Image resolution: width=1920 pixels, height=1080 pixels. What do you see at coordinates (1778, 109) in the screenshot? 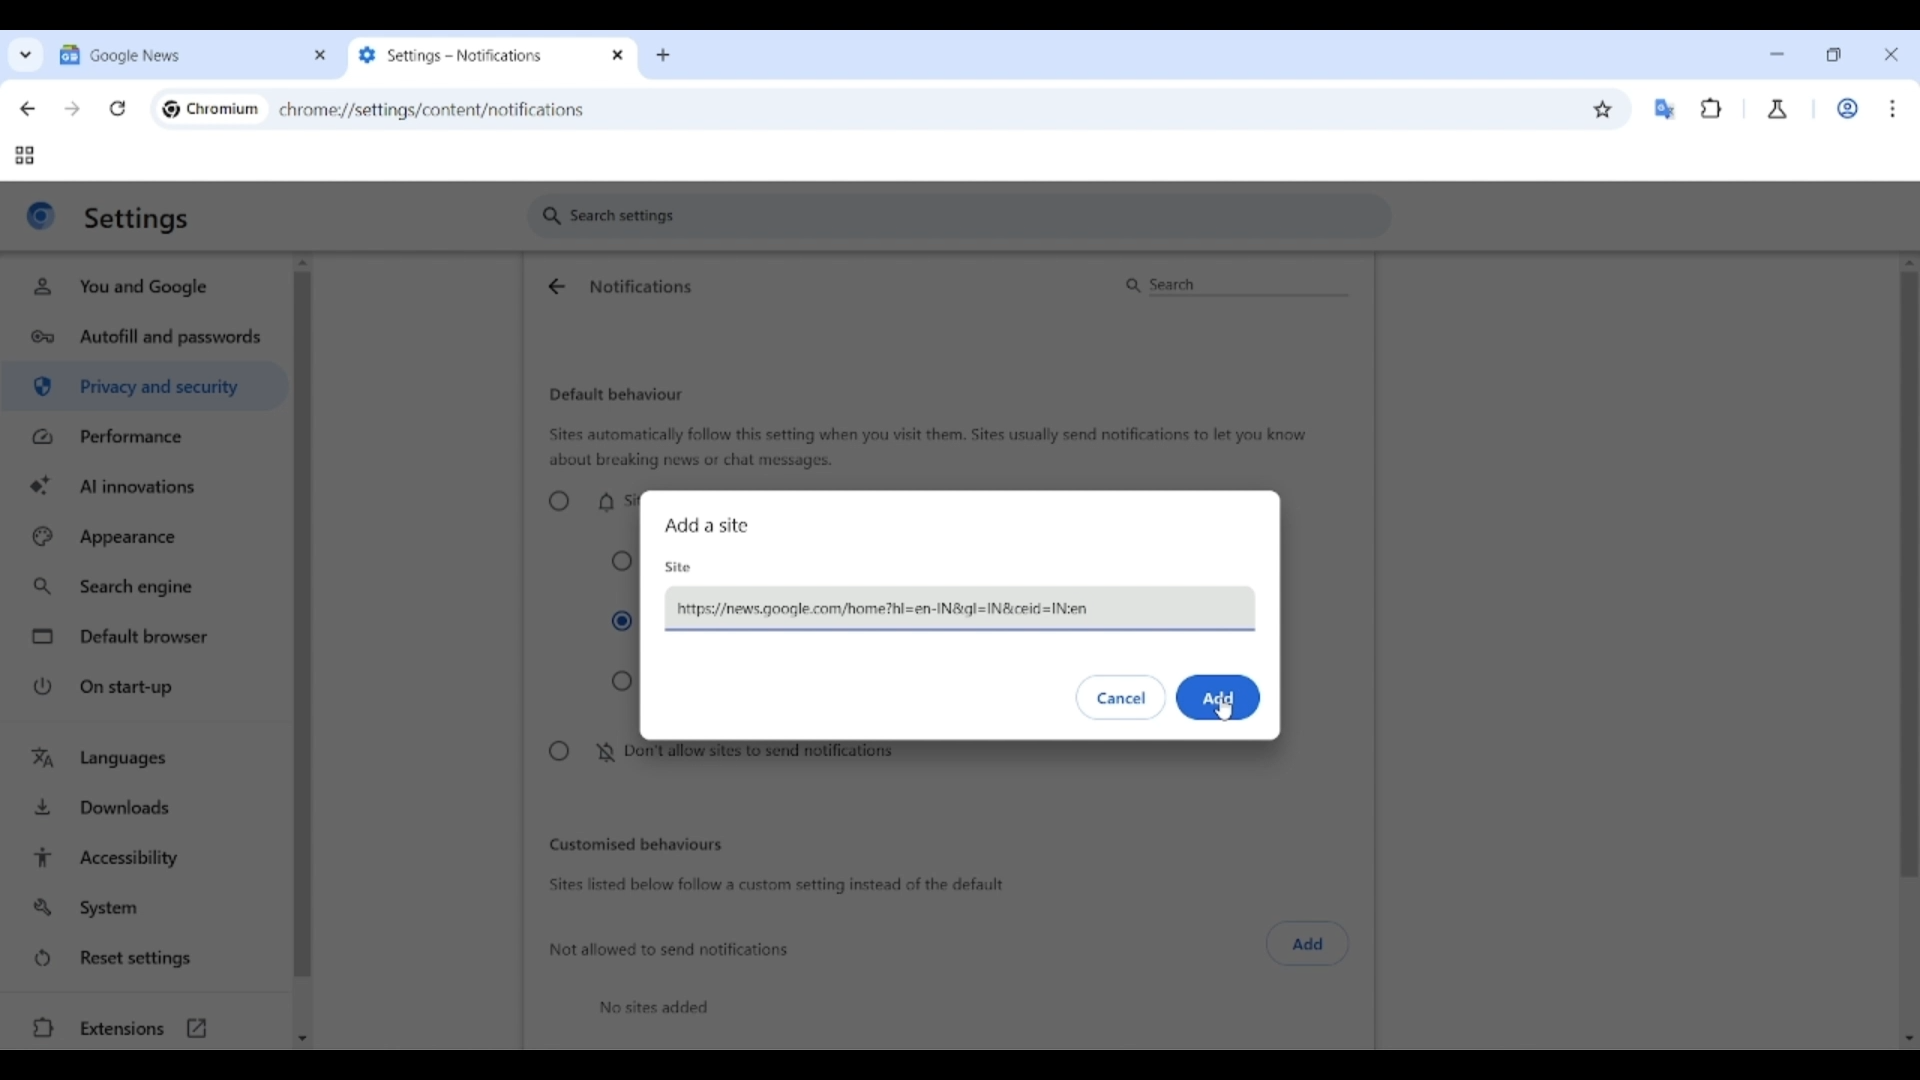
I see `Chrome labs` at bounding box center [1778, 109].